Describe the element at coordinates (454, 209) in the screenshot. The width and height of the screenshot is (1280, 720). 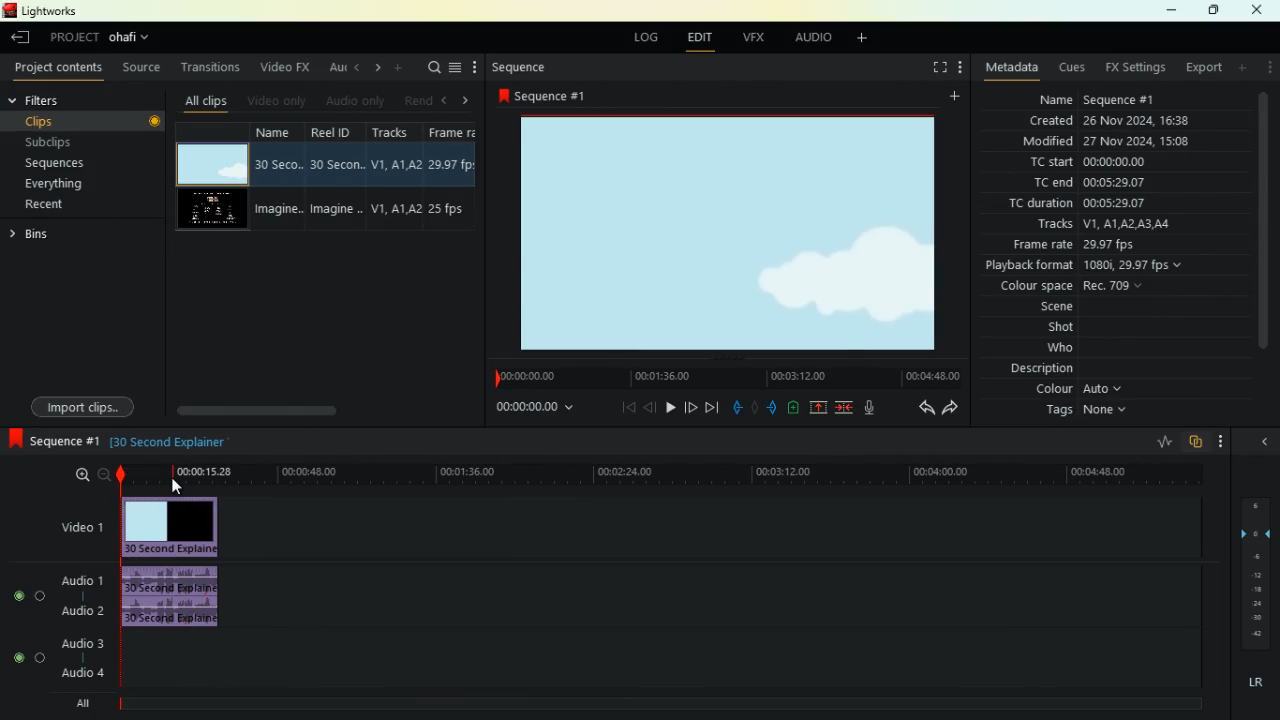
I see `25 fps` at that location.